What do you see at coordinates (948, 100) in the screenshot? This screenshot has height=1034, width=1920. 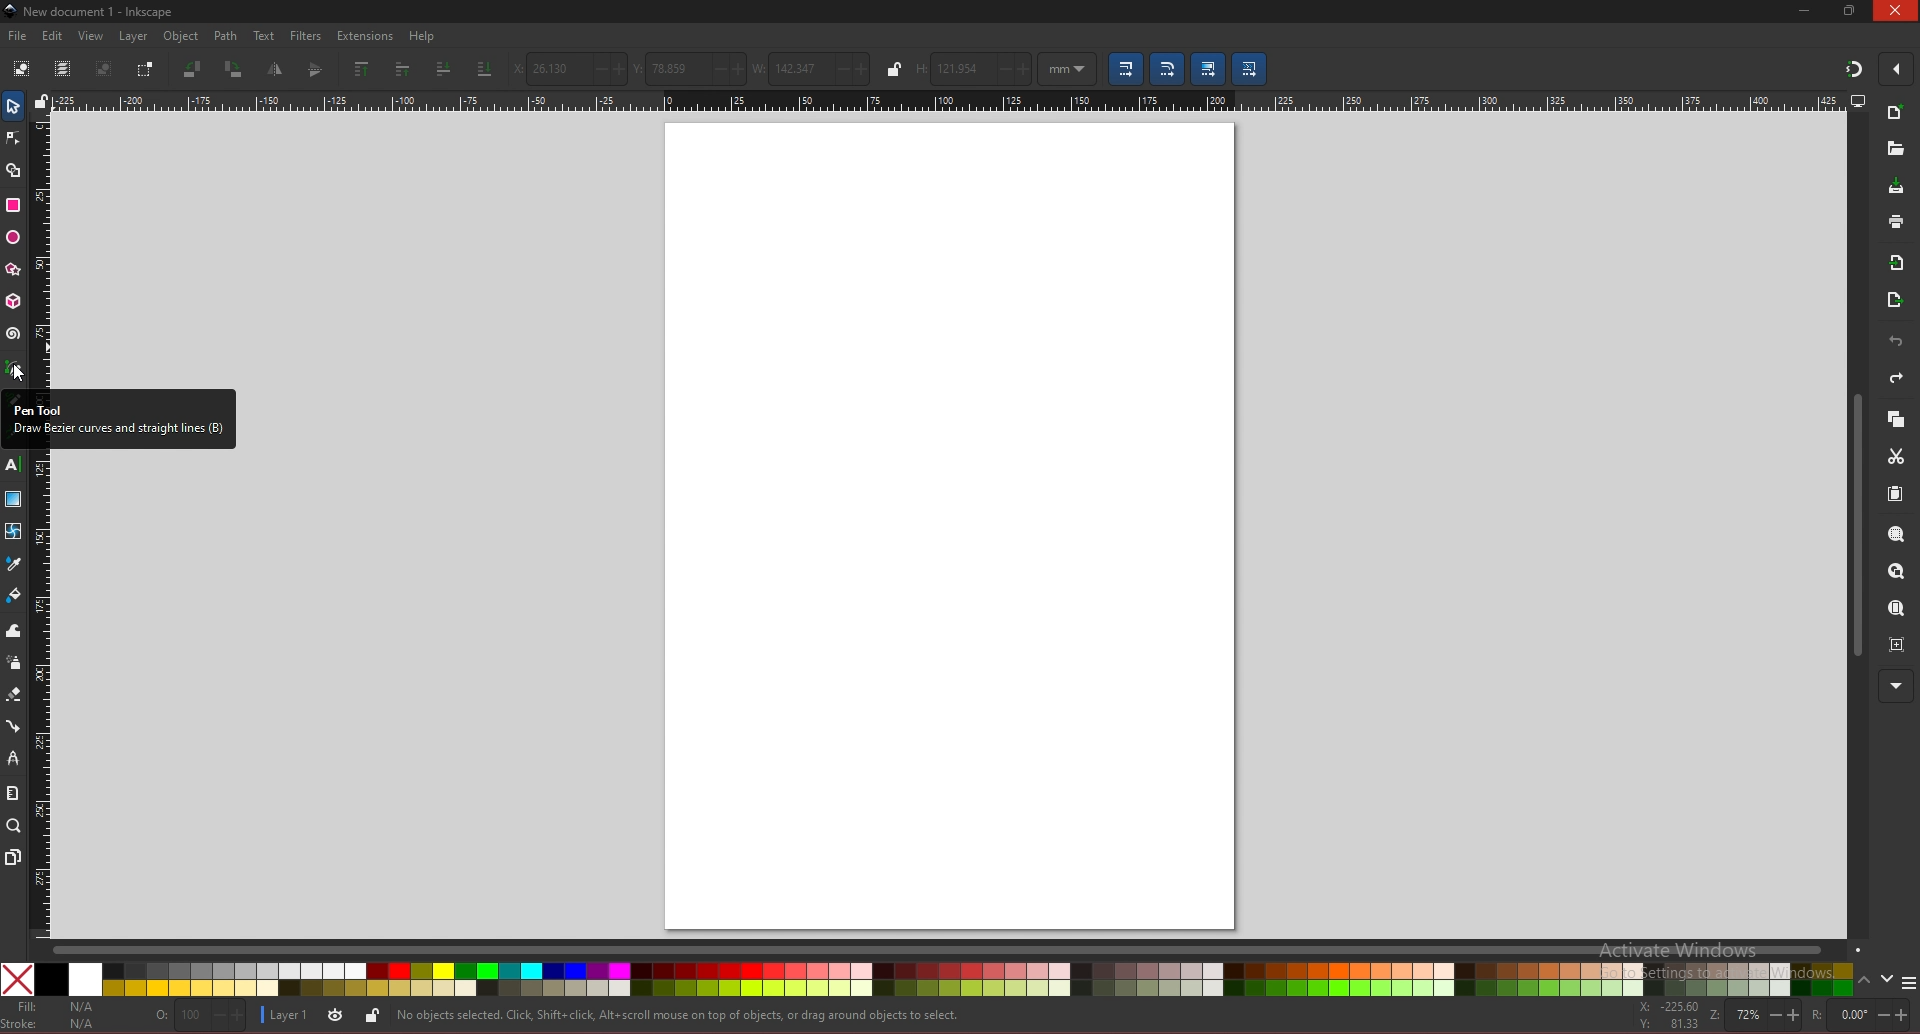 I see `horizontal rule` at bounding box center [948, 100].